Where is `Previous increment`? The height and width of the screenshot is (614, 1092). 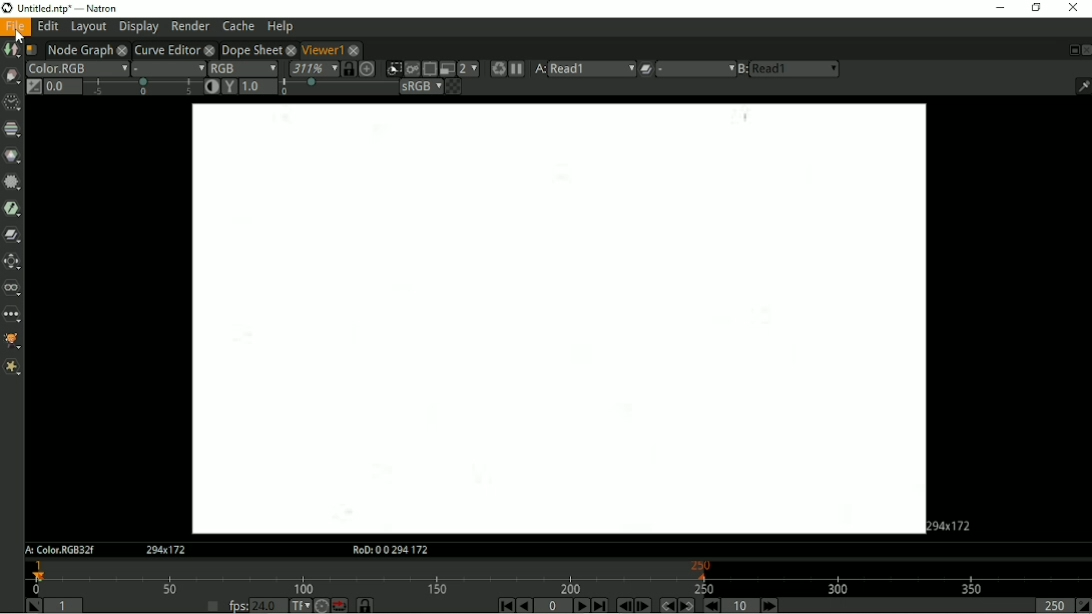 Previous increment is located at coordinates (711, 606).